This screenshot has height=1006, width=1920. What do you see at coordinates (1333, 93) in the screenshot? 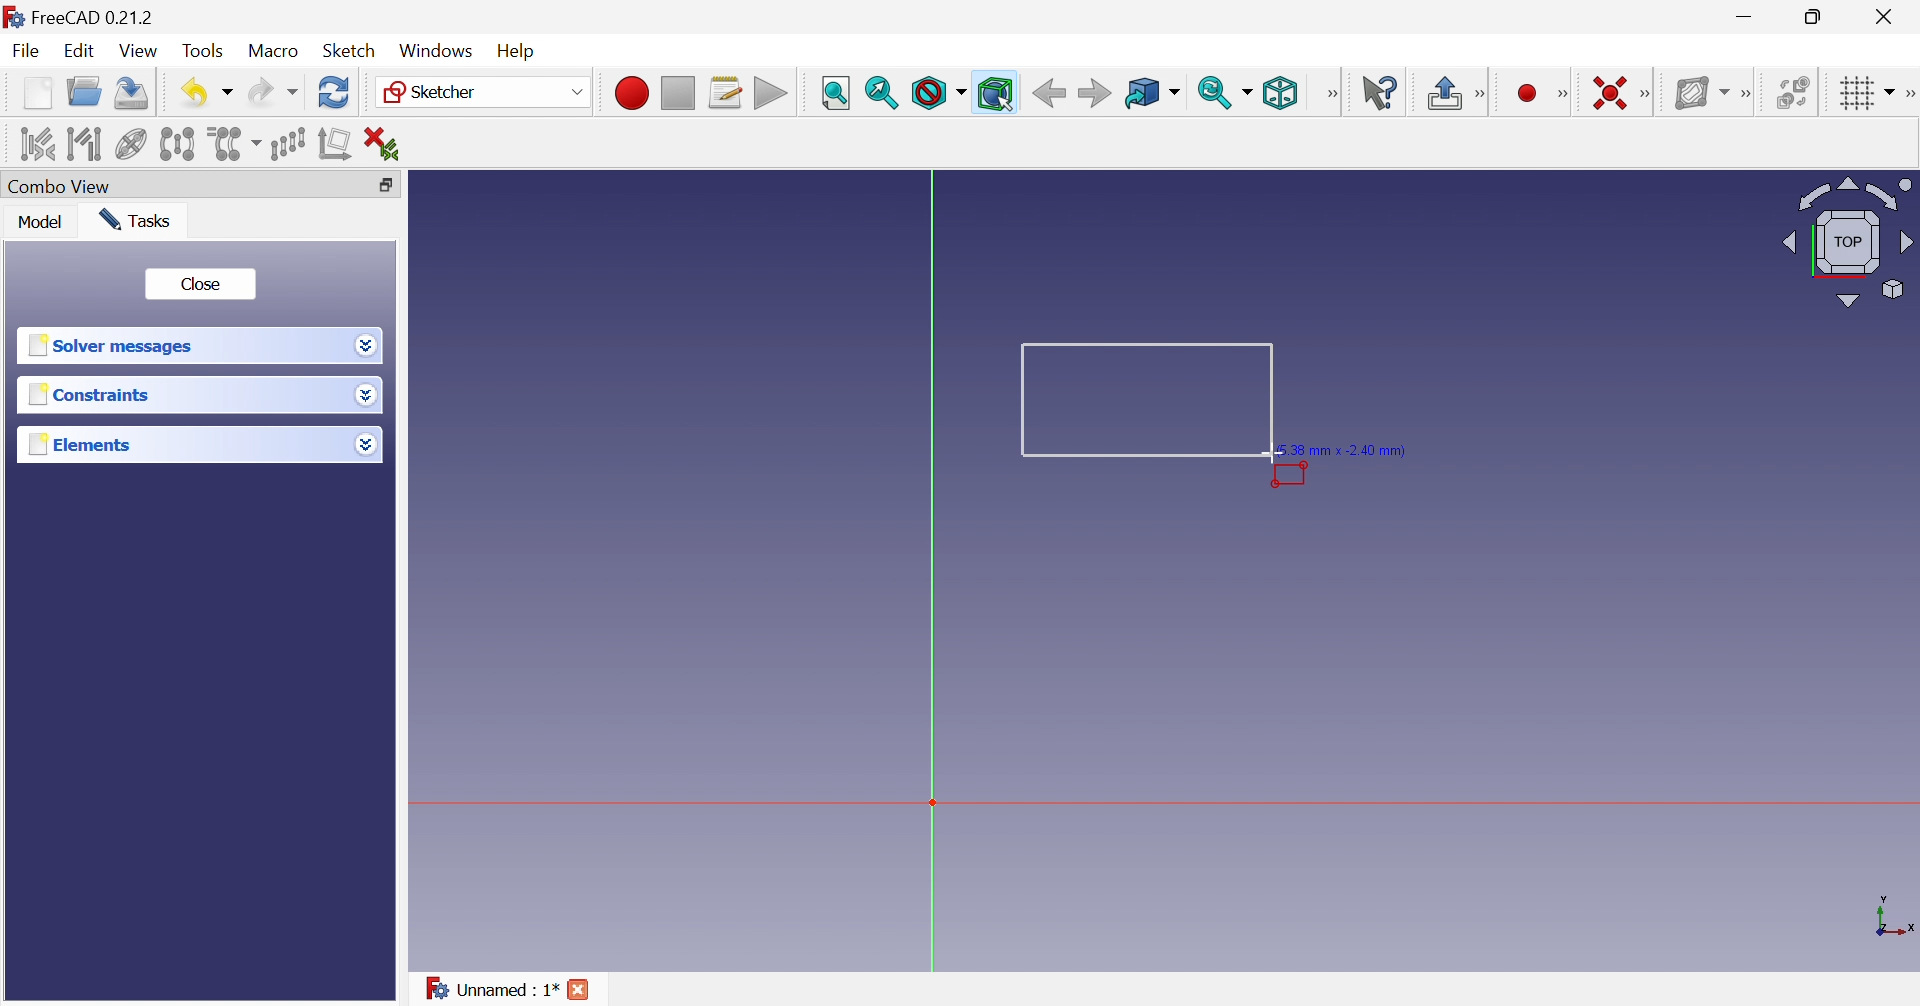
I see `View` at bounding box center [1333, 93].